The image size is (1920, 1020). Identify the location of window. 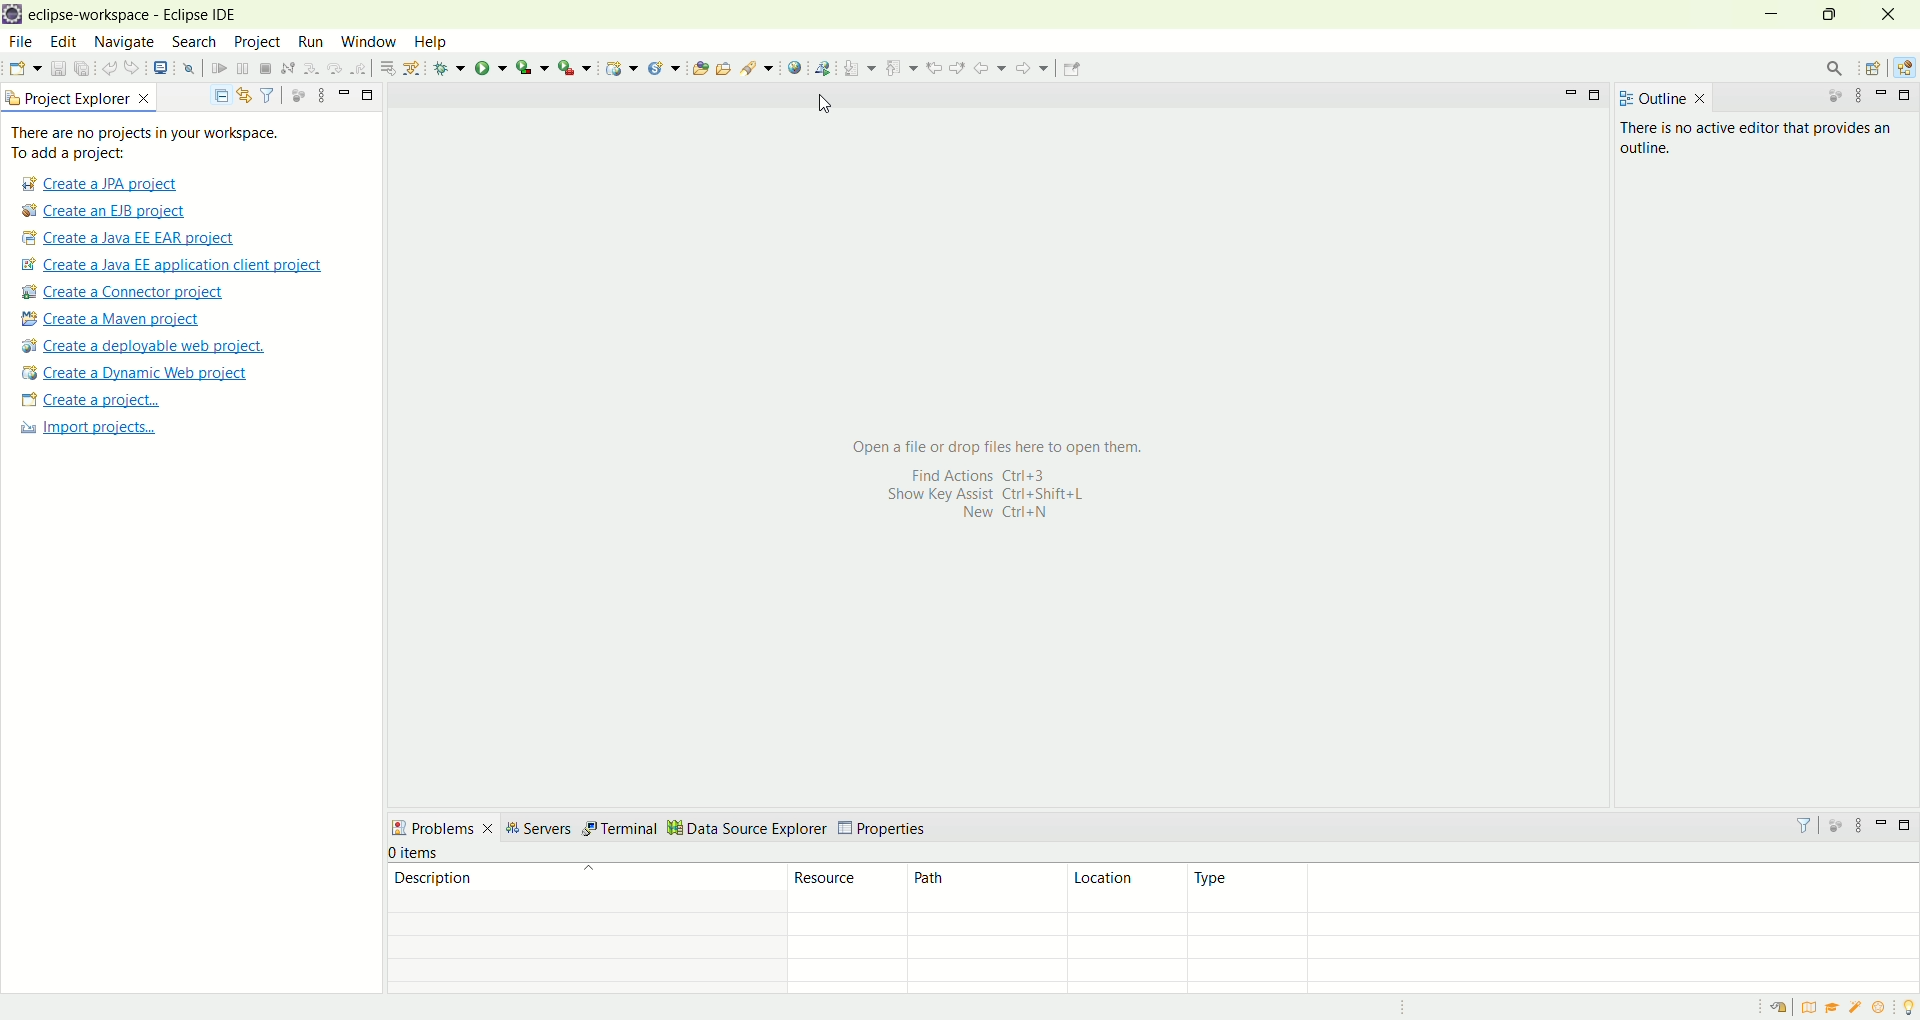
(373, 41).